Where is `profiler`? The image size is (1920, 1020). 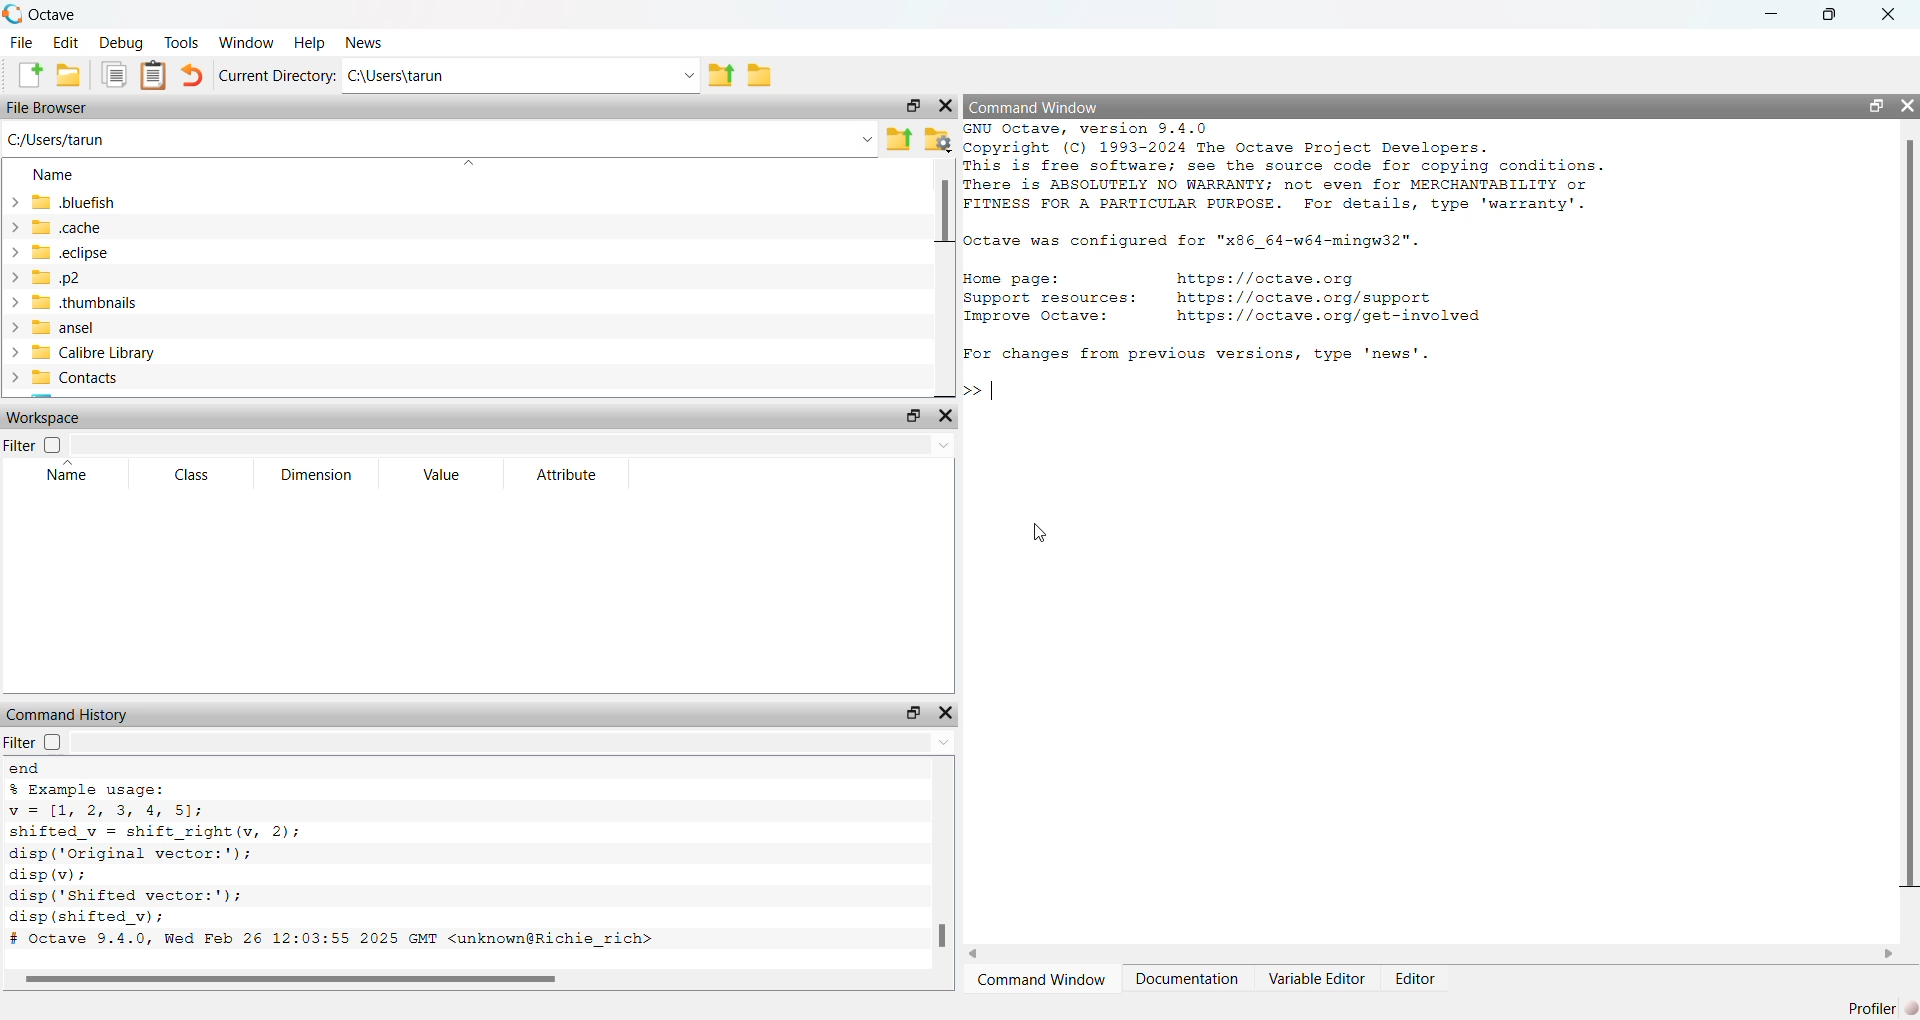 profiler is located at coordinates (1876, 1006).